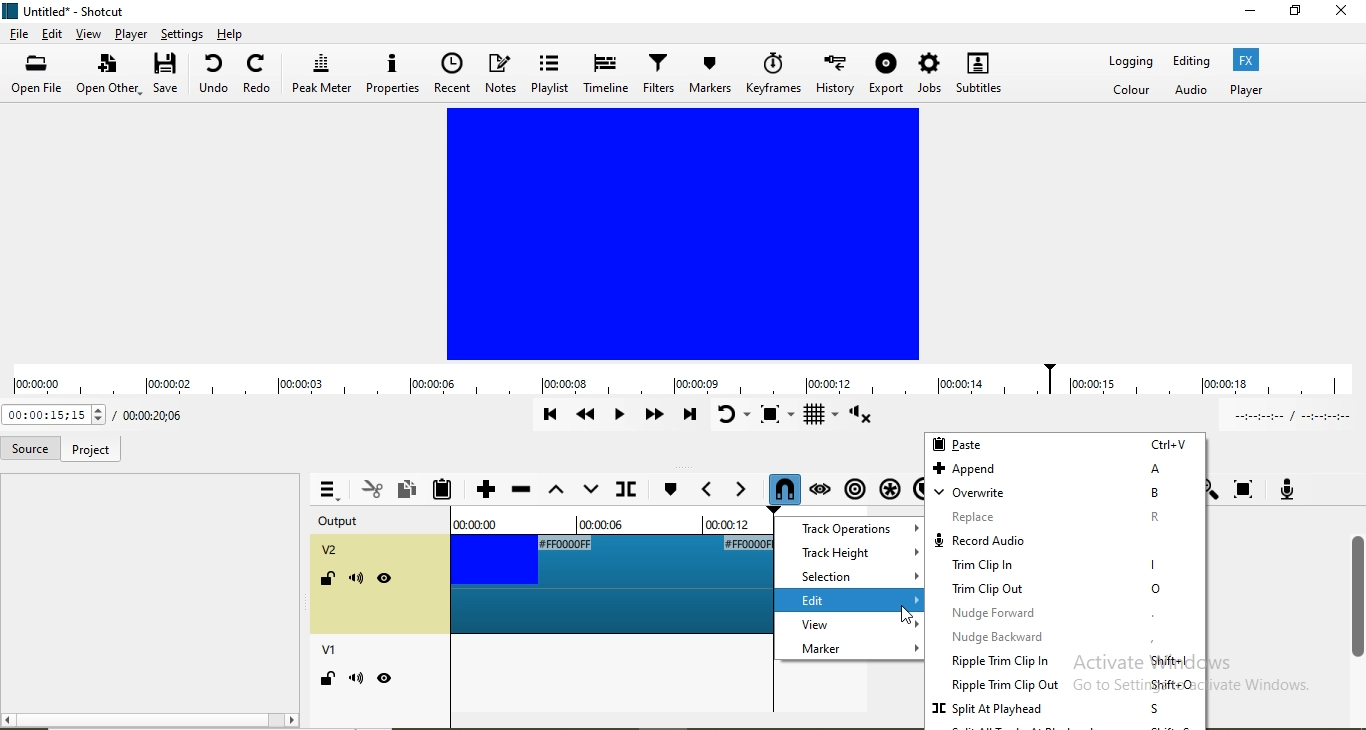 The width and height of the screenshot is (1366, 730). What do you see at coordinates (624, 492) in the screenshot?
I see `Split at playhead` at bounding box center [624, 492].